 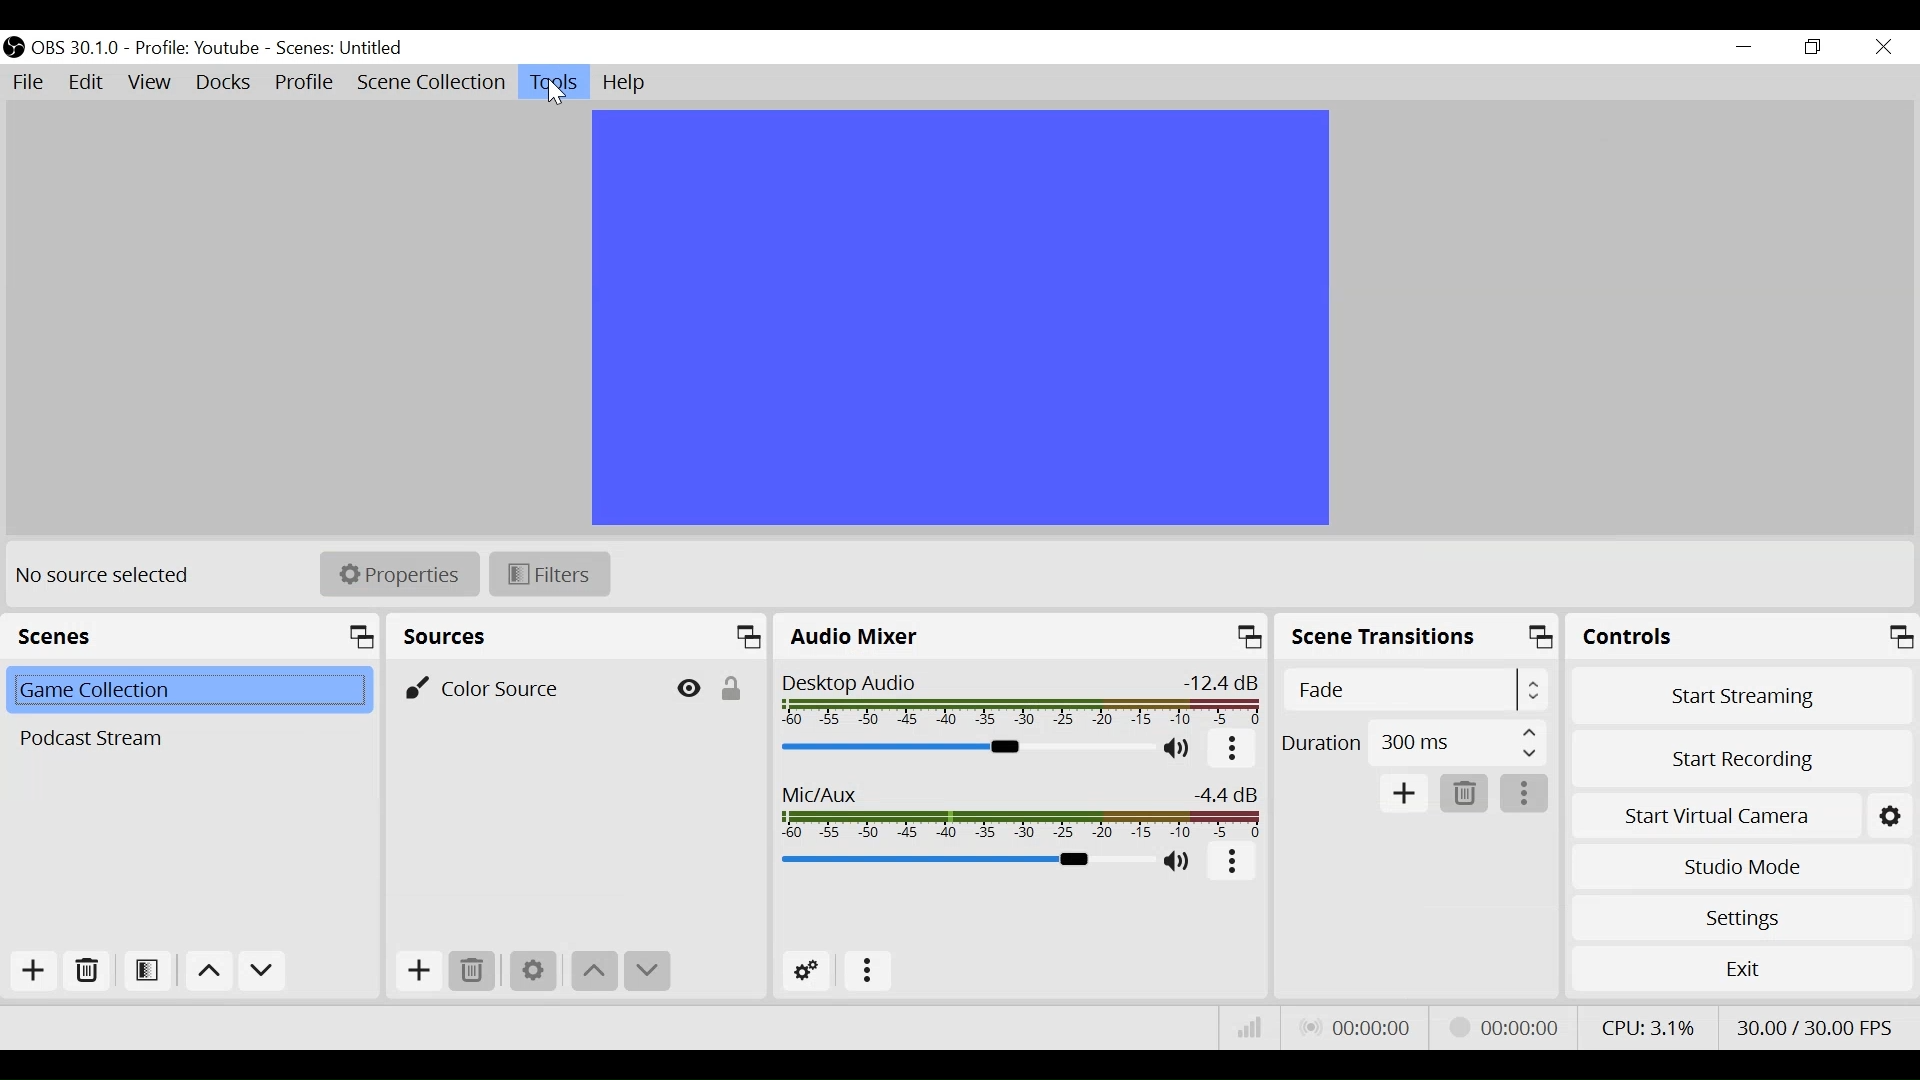 What do you see at coordinates (1816, 1027) in the screenshot?
I see `Frame Per Second` at bounding box center [1816, 1027].